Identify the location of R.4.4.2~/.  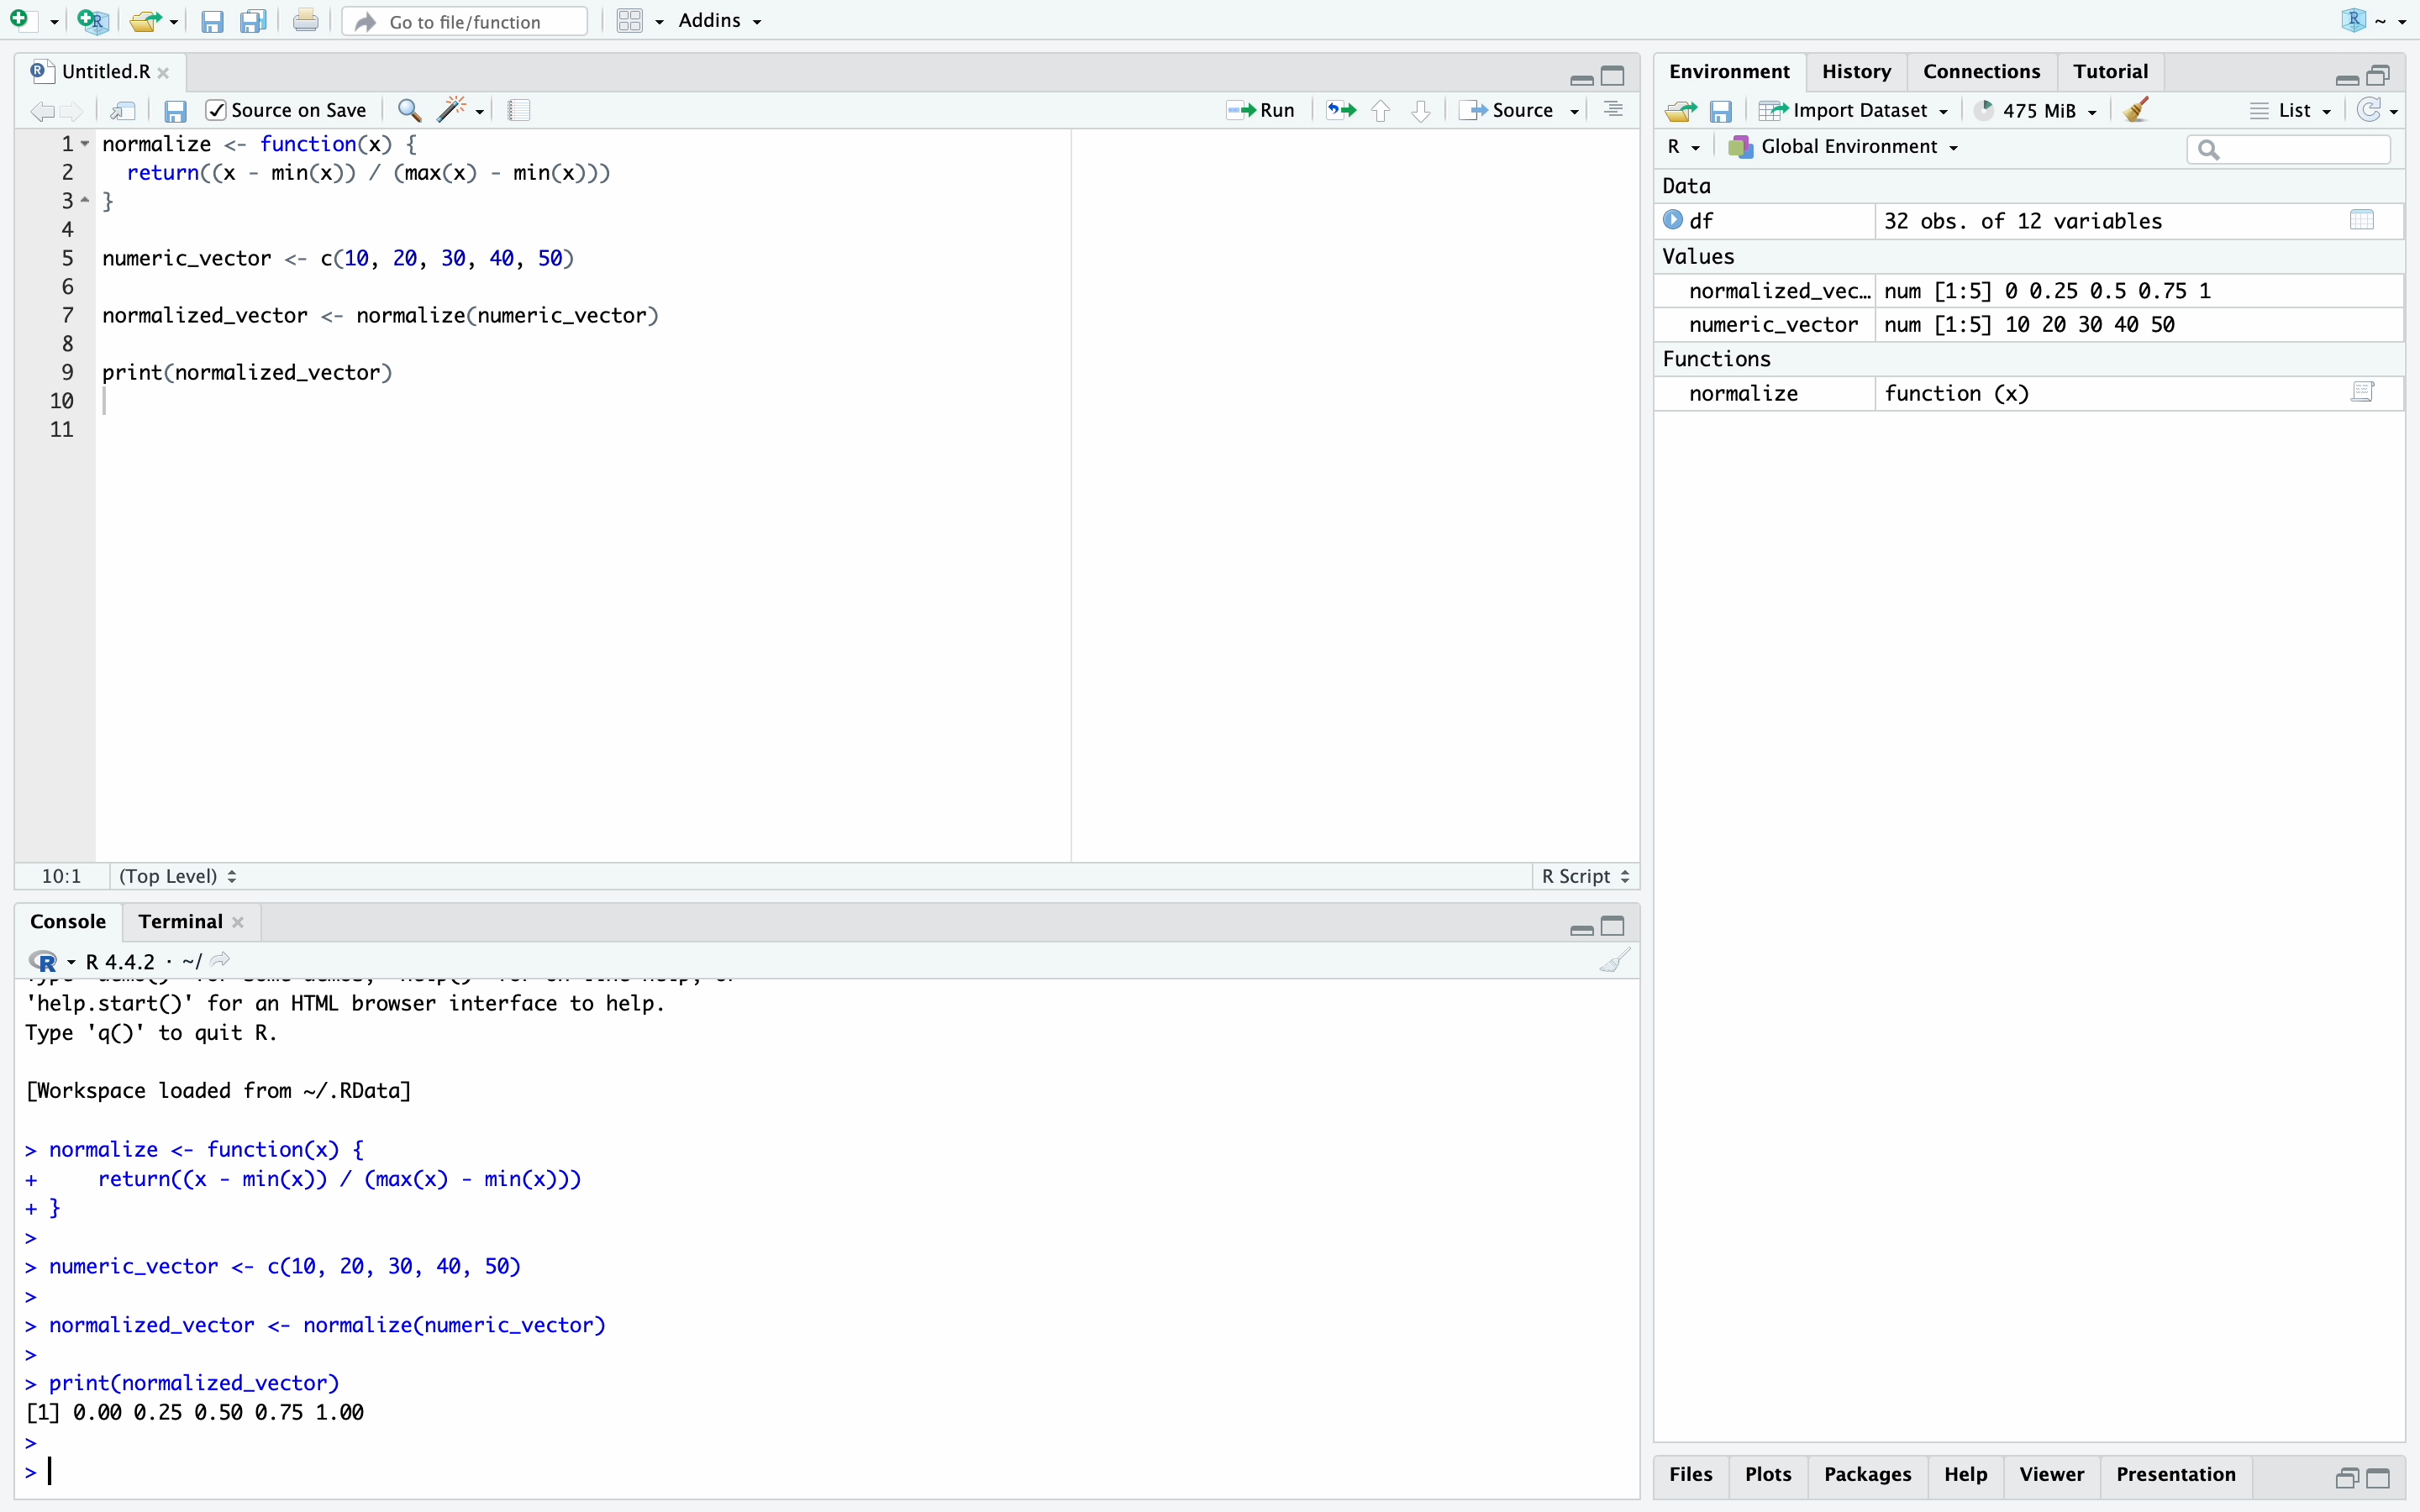
(139, 962).